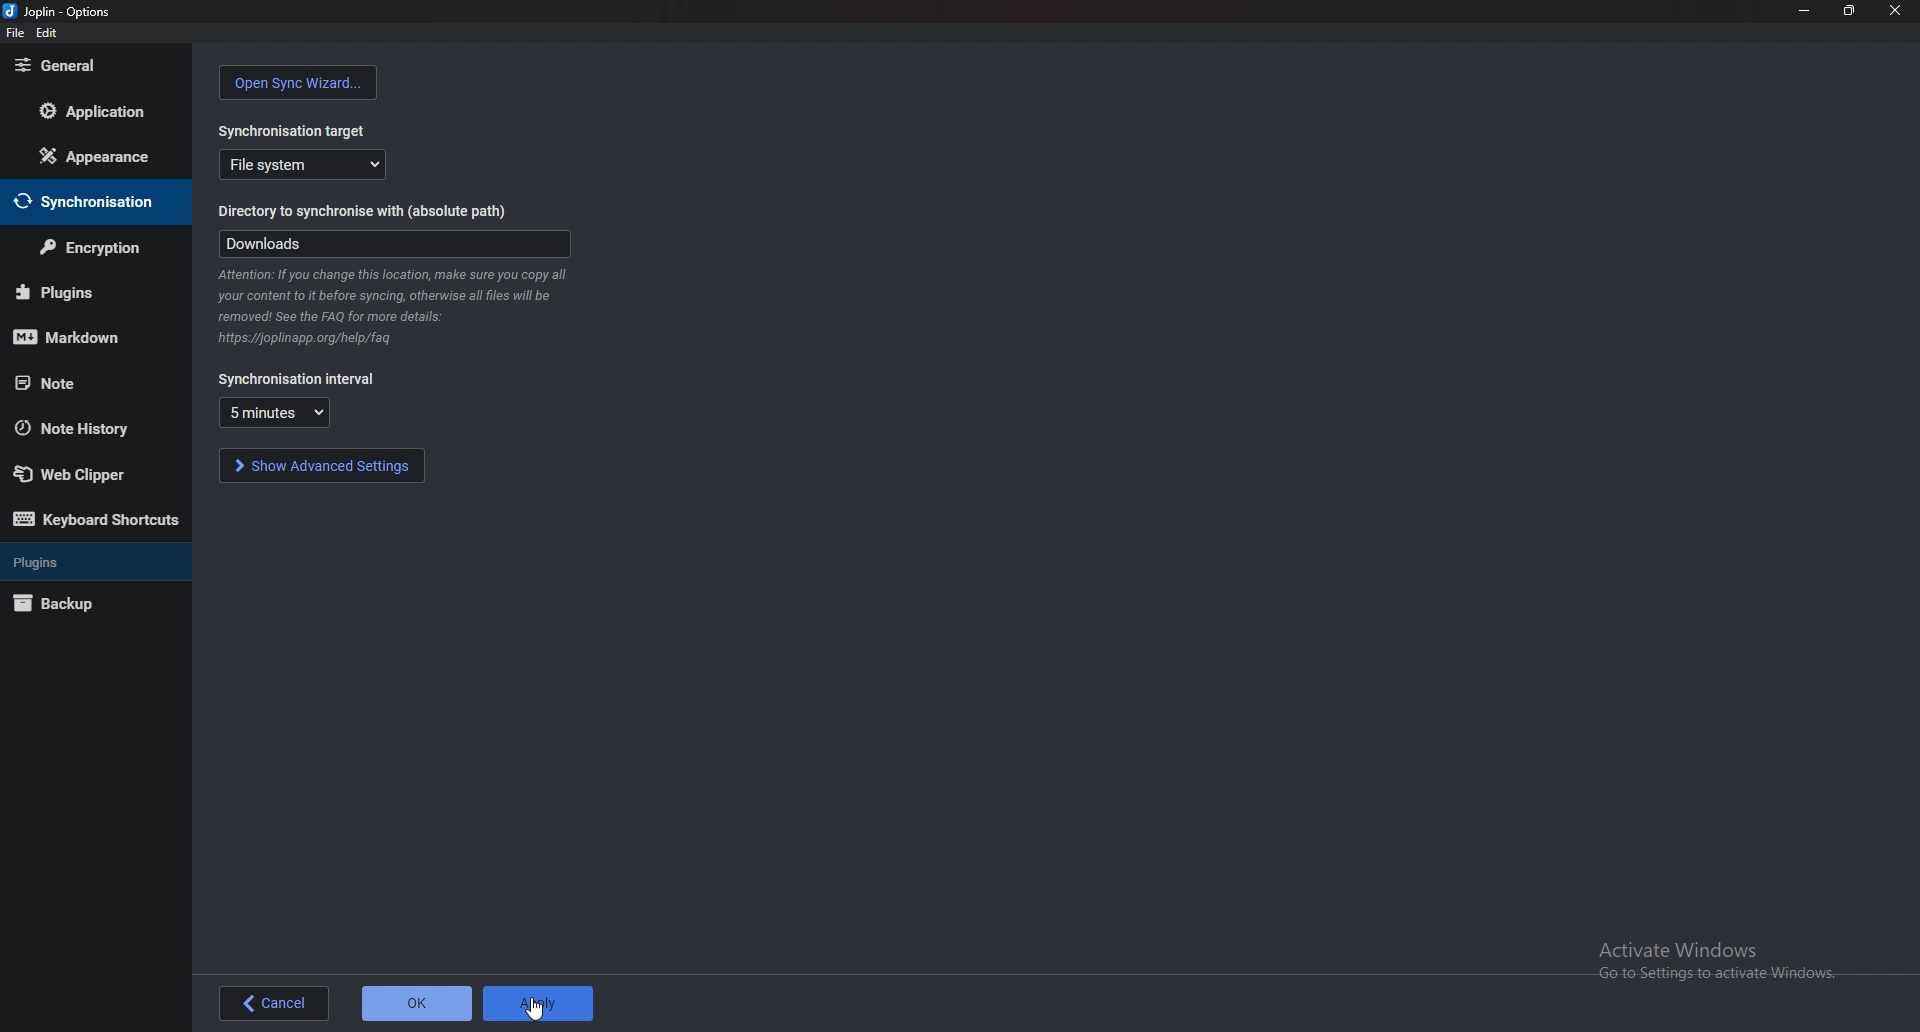  I want to click on back, so click(273, 1003).